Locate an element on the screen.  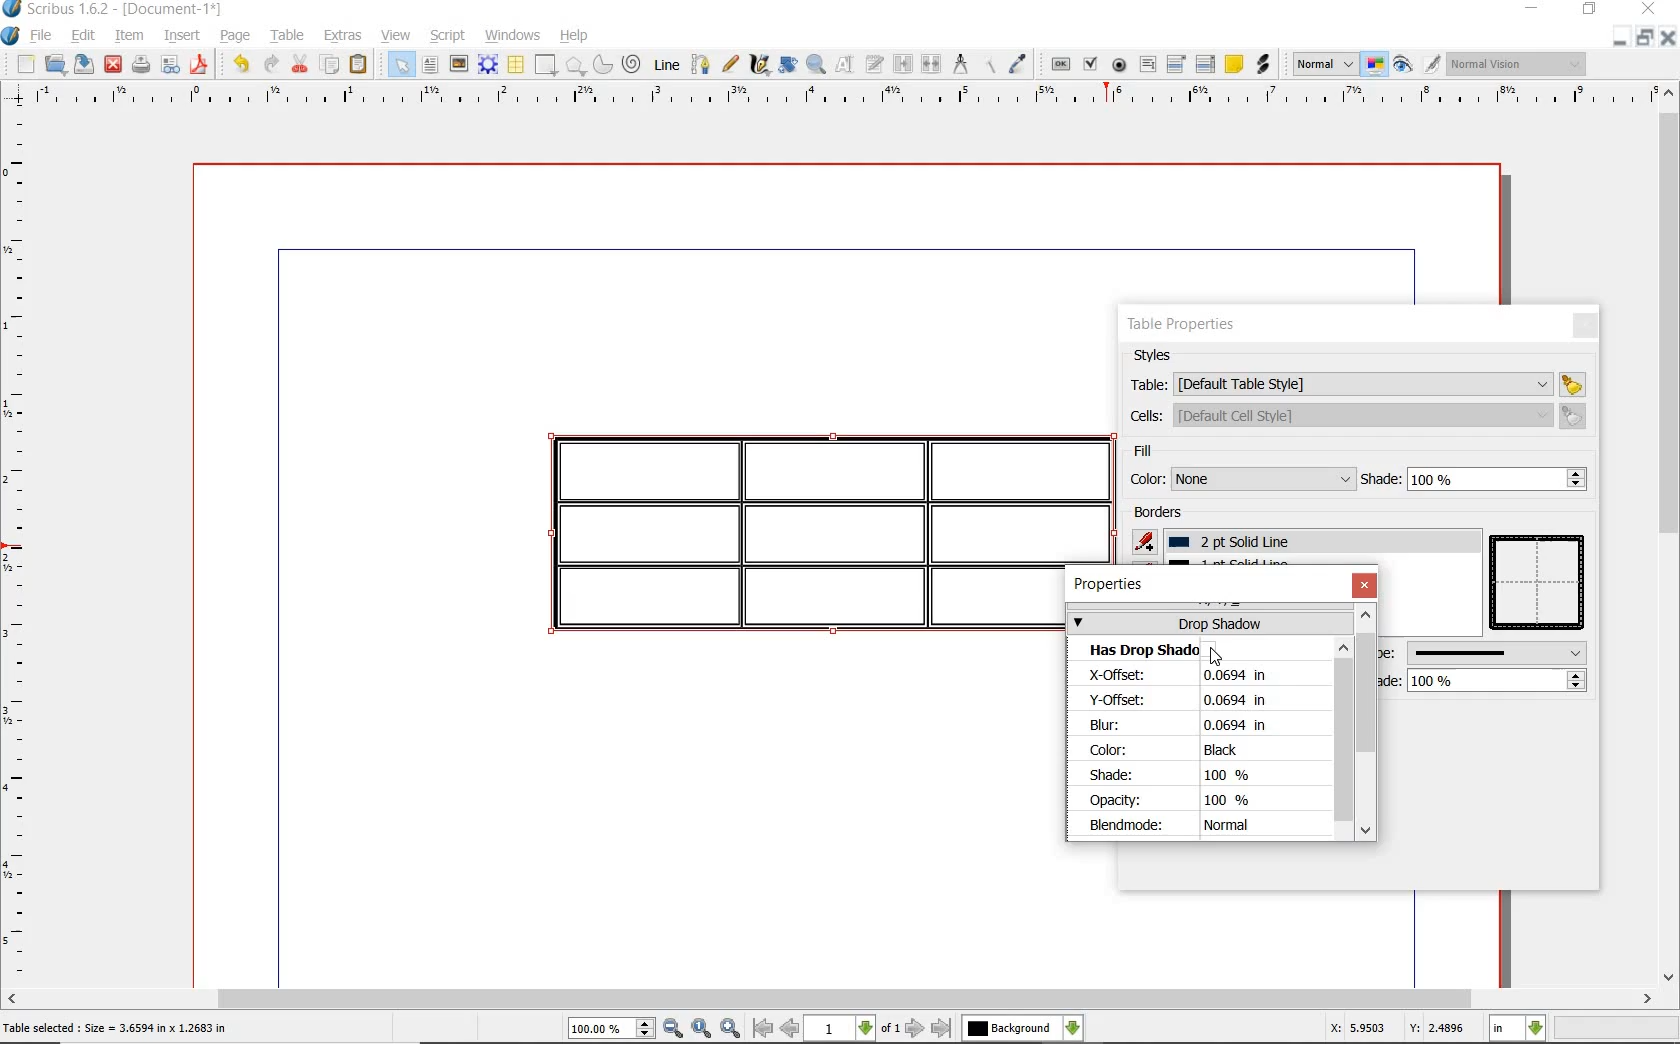
line is located at coordinates (666, 64).